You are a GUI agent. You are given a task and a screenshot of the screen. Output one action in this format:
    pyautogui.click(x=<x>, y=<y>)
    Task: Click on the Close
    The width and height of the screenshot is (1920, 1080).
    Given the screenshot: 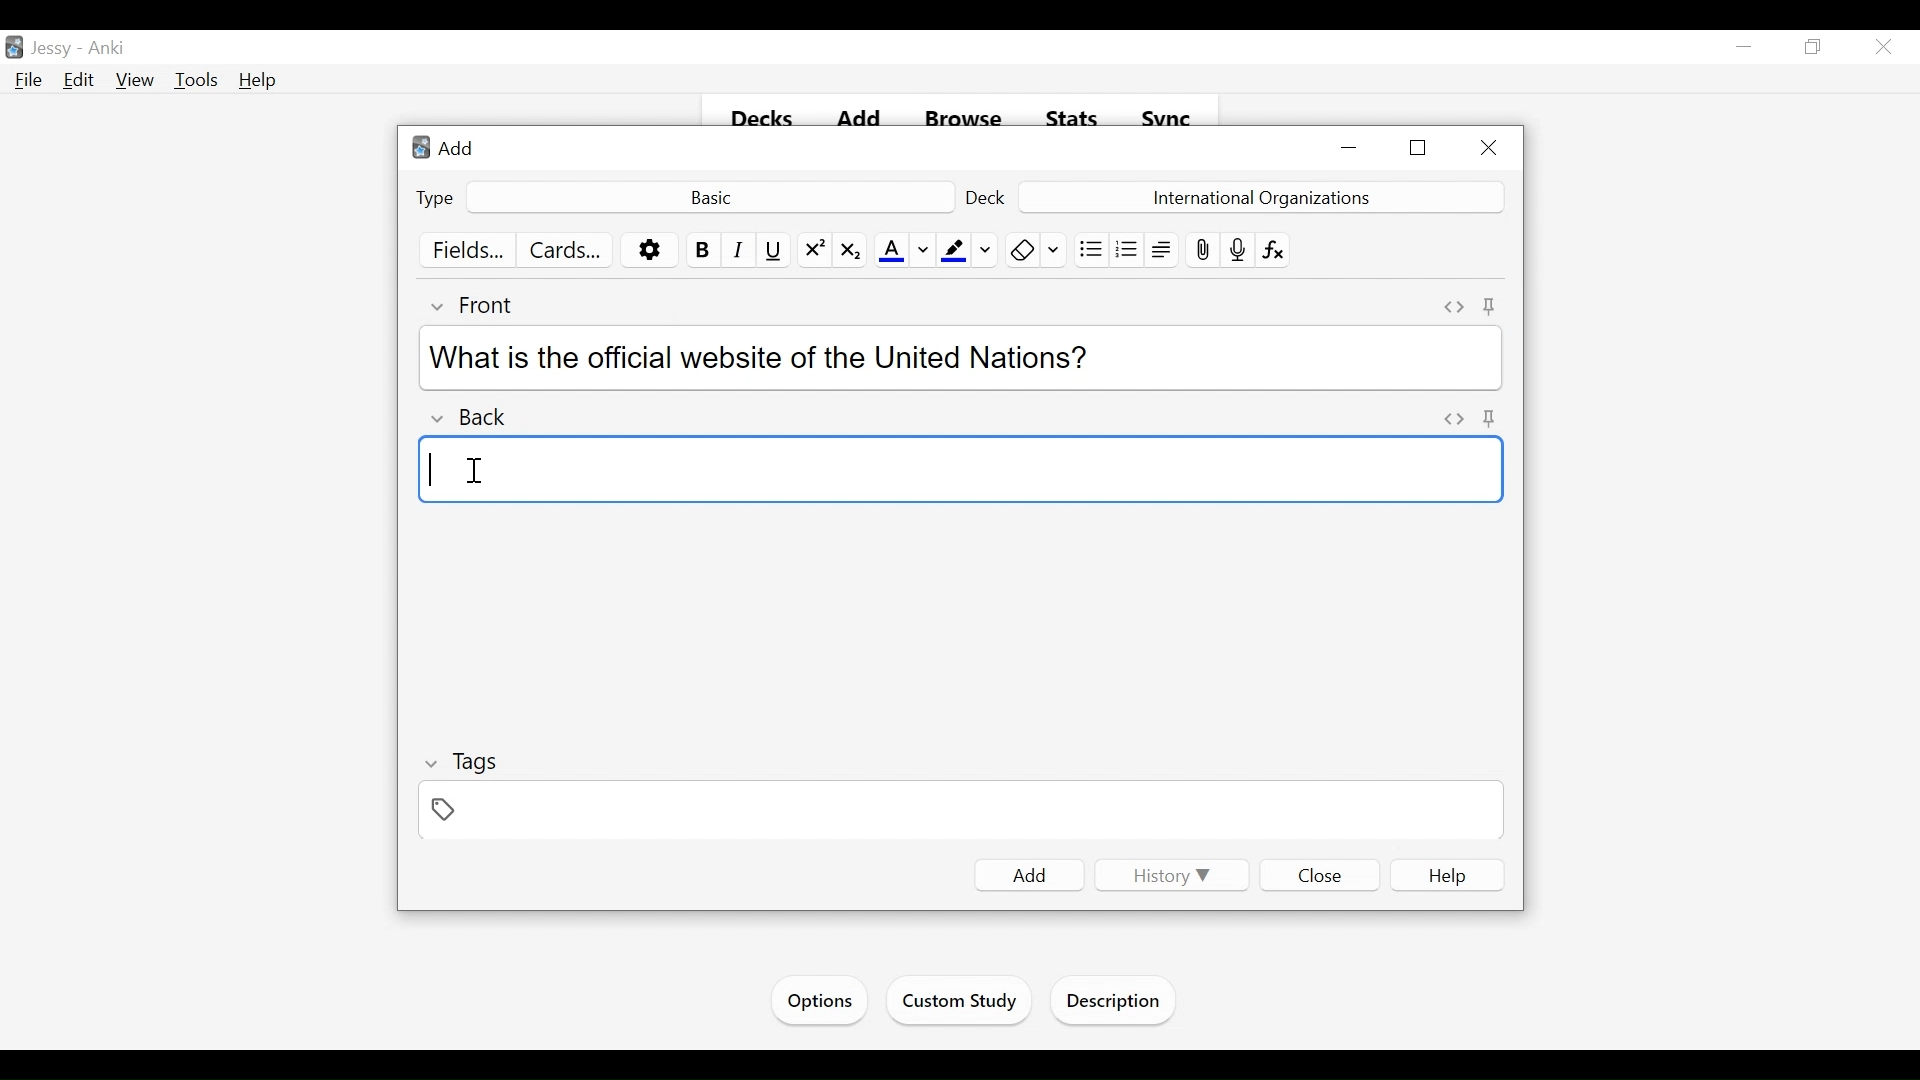 What is the action you would take?
    pyautogui.click(x=1489, y=146)
    